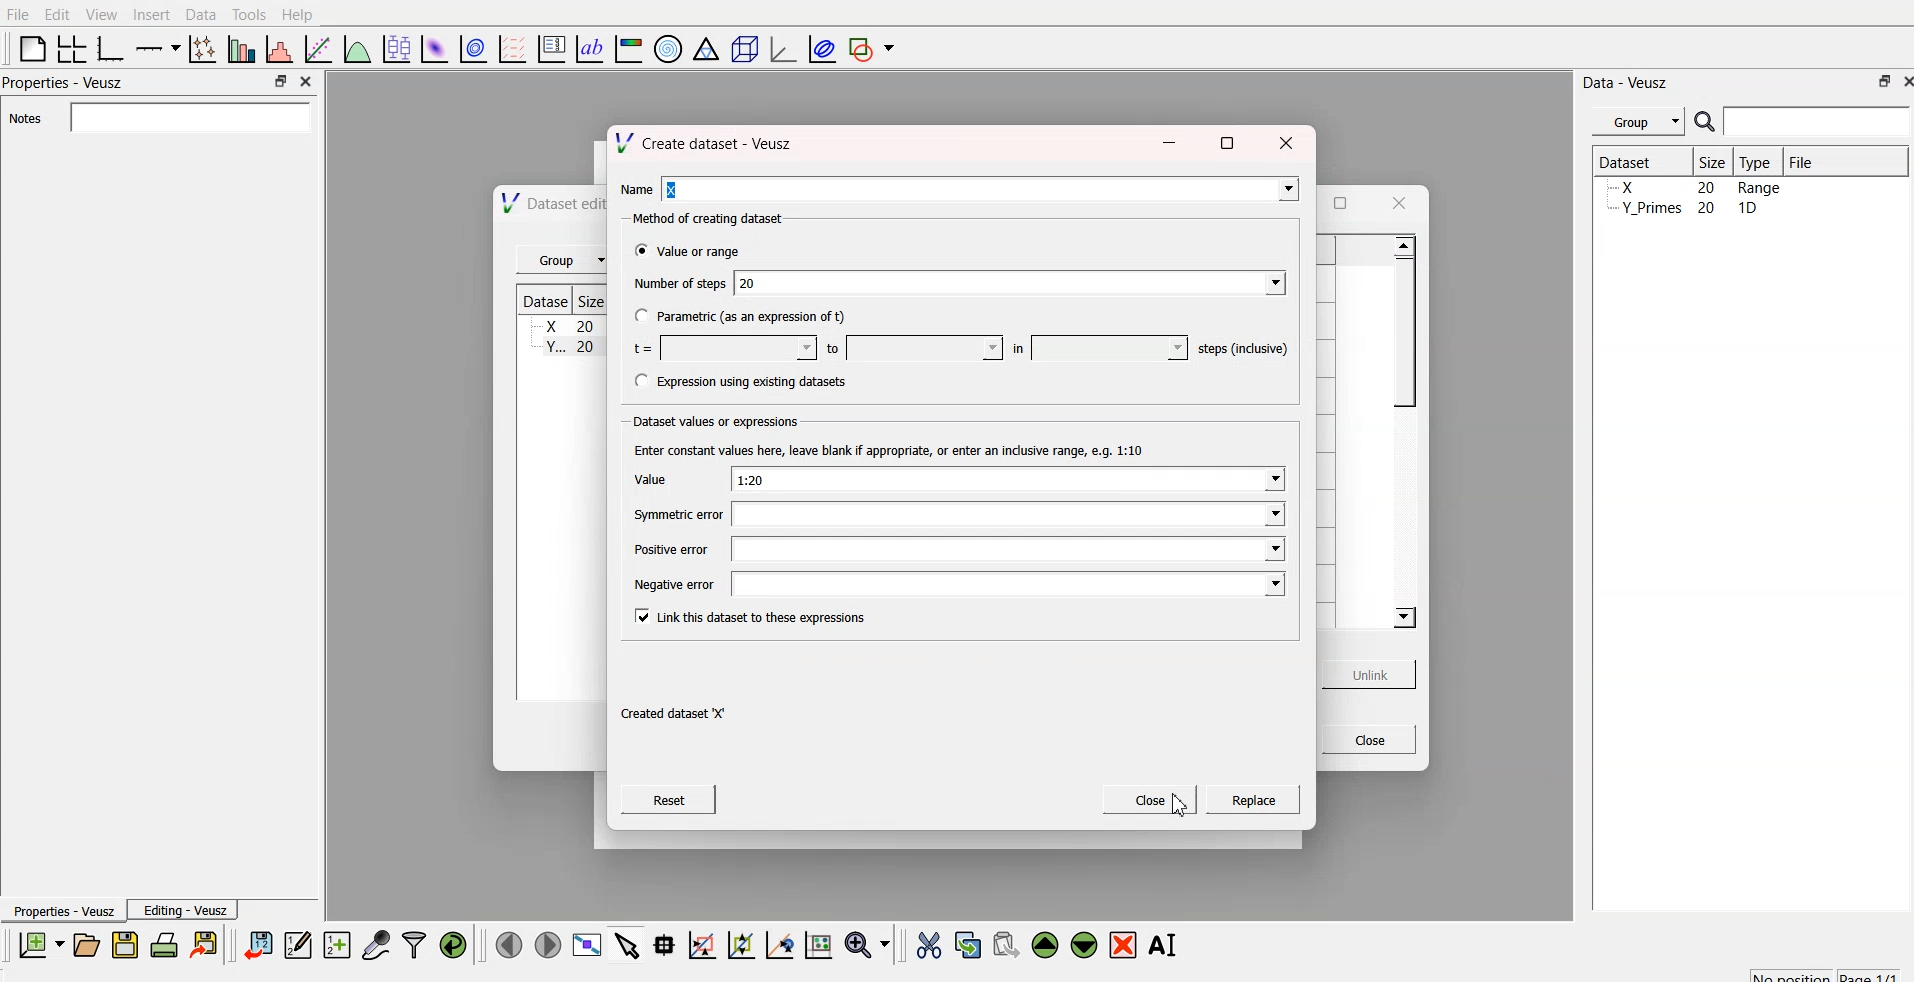  Describe the element at coordinates (744, 384) in the screenshot. I see `(Expression using existing datasets` at that location.